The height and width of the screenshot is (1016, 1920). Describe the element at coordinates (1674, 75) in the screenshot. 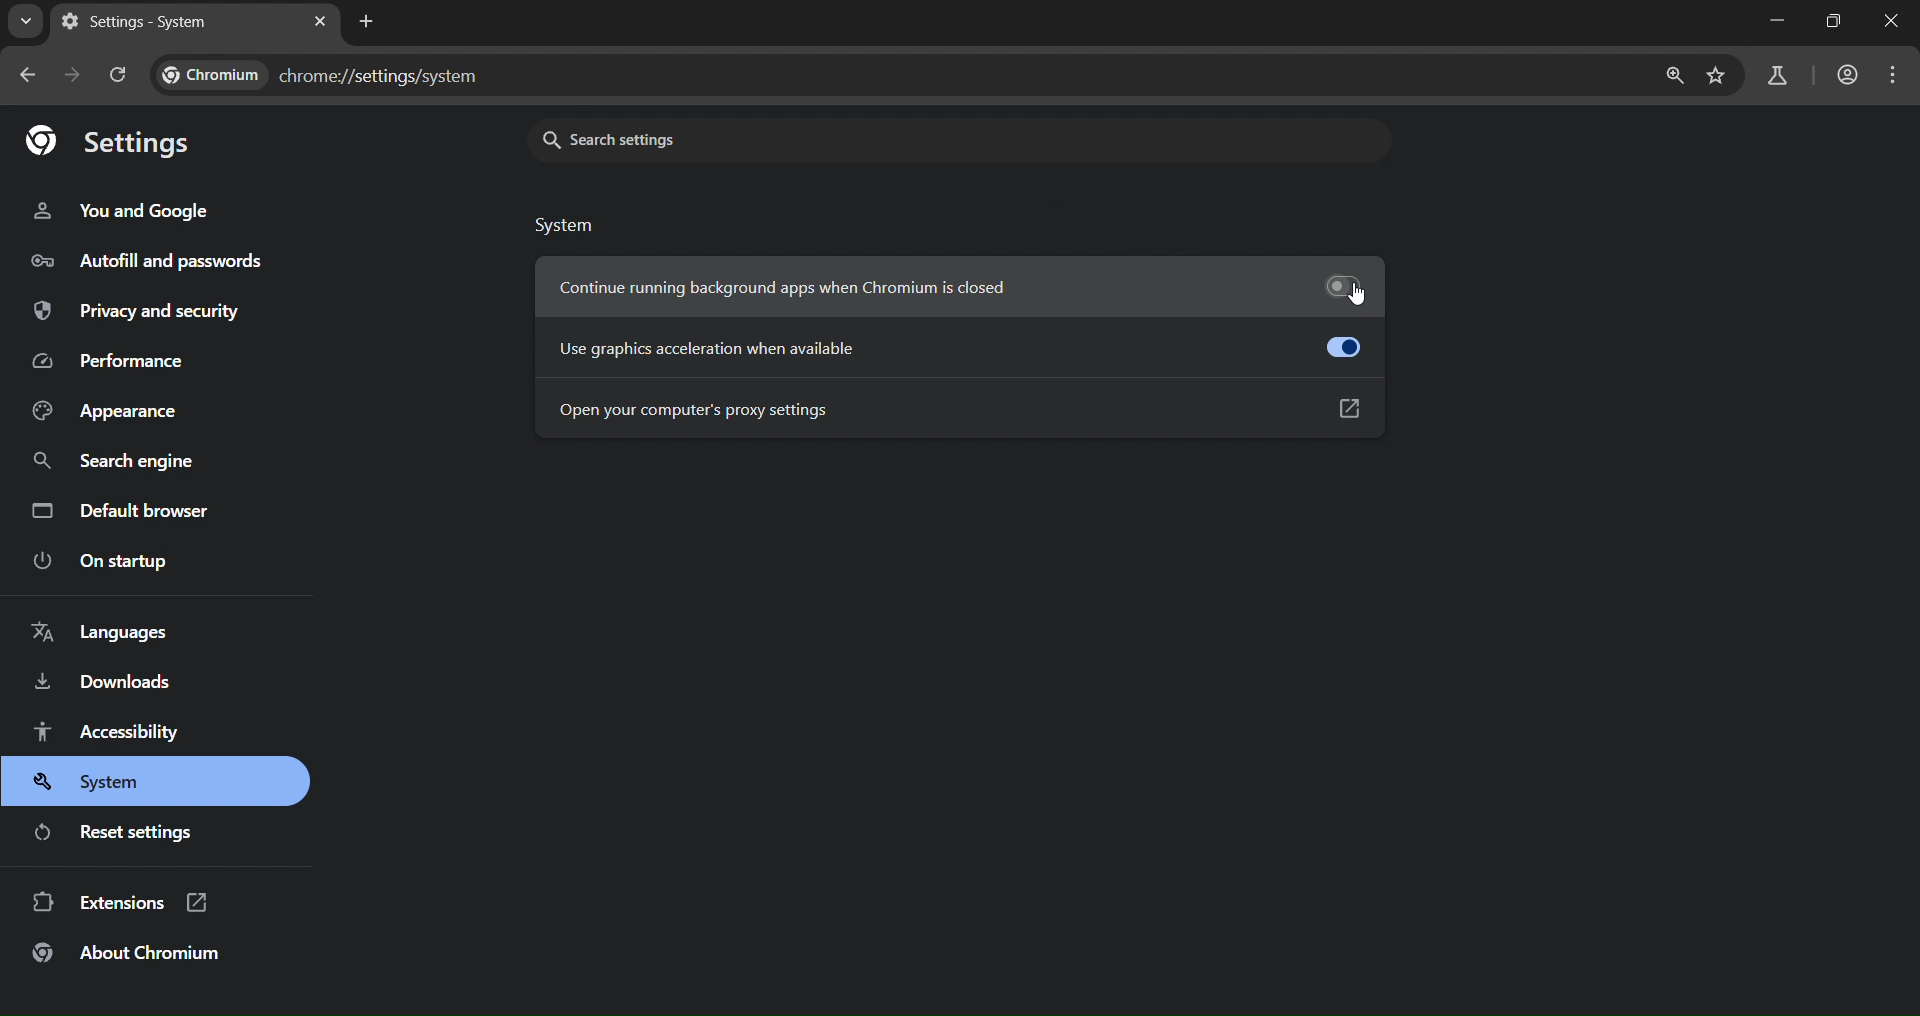

I see `zoom` at that location.